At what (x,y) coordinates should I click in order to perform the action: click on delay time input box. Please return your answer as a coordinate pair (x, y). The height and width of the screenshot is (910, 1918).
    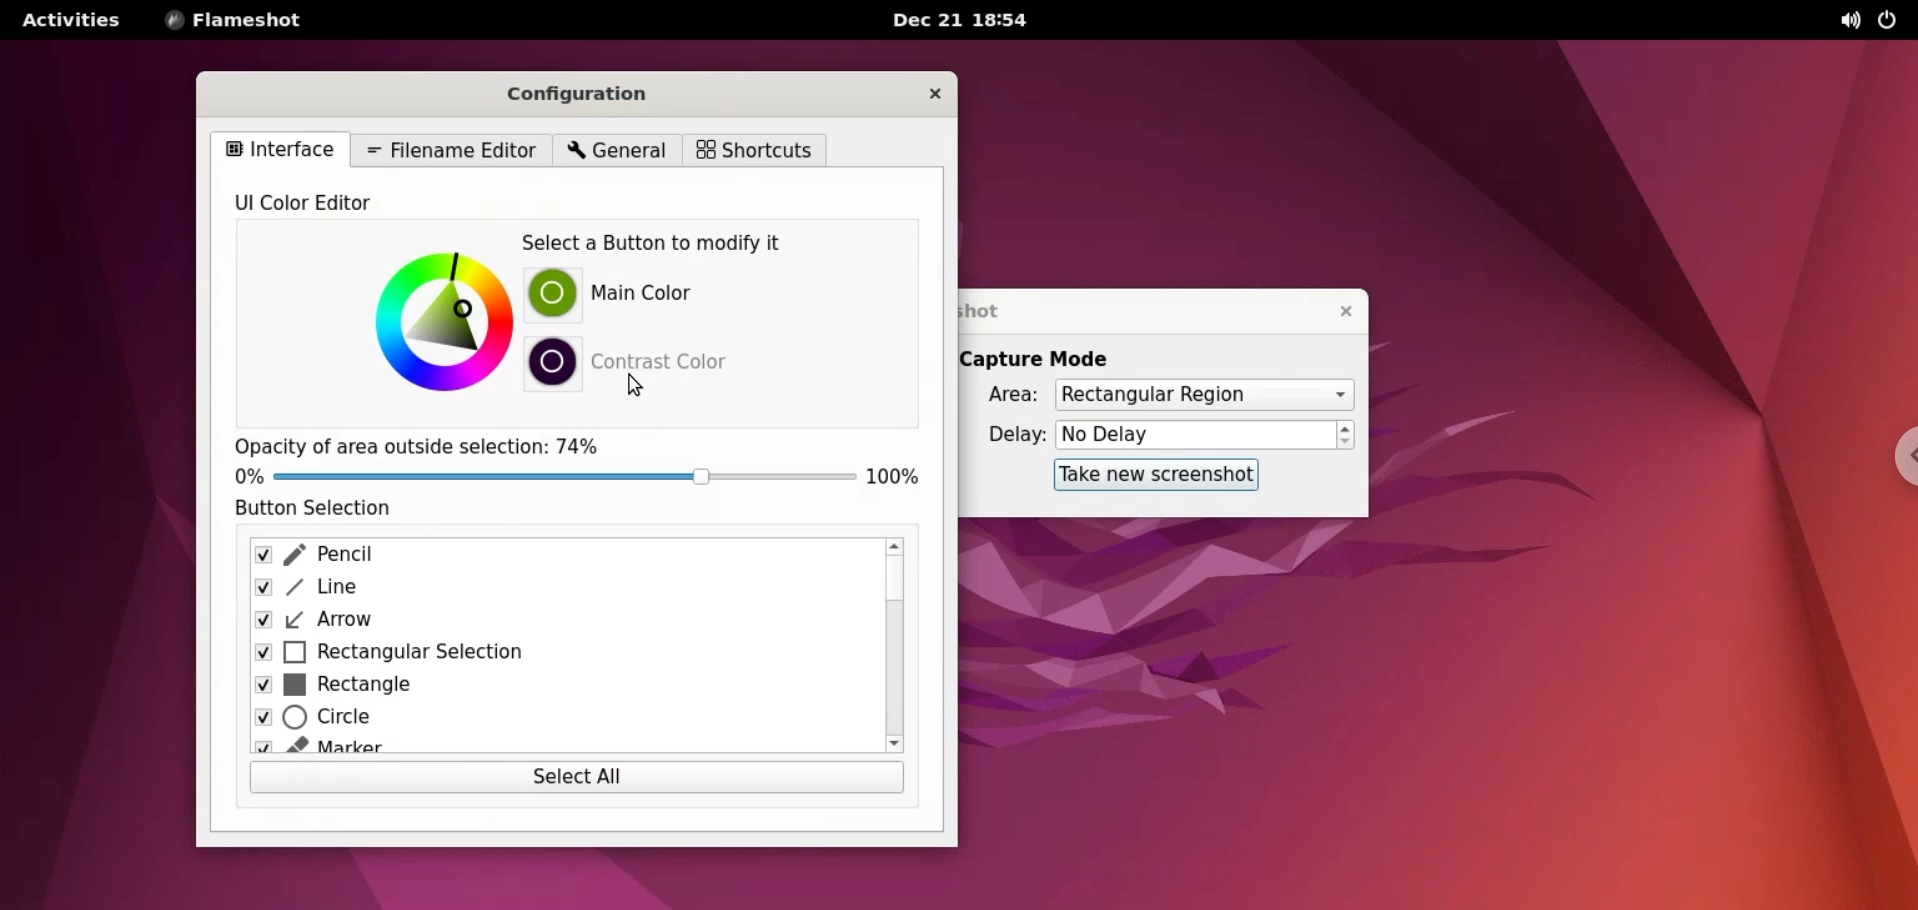
    Looking at the image, I should click on (1197, 436).